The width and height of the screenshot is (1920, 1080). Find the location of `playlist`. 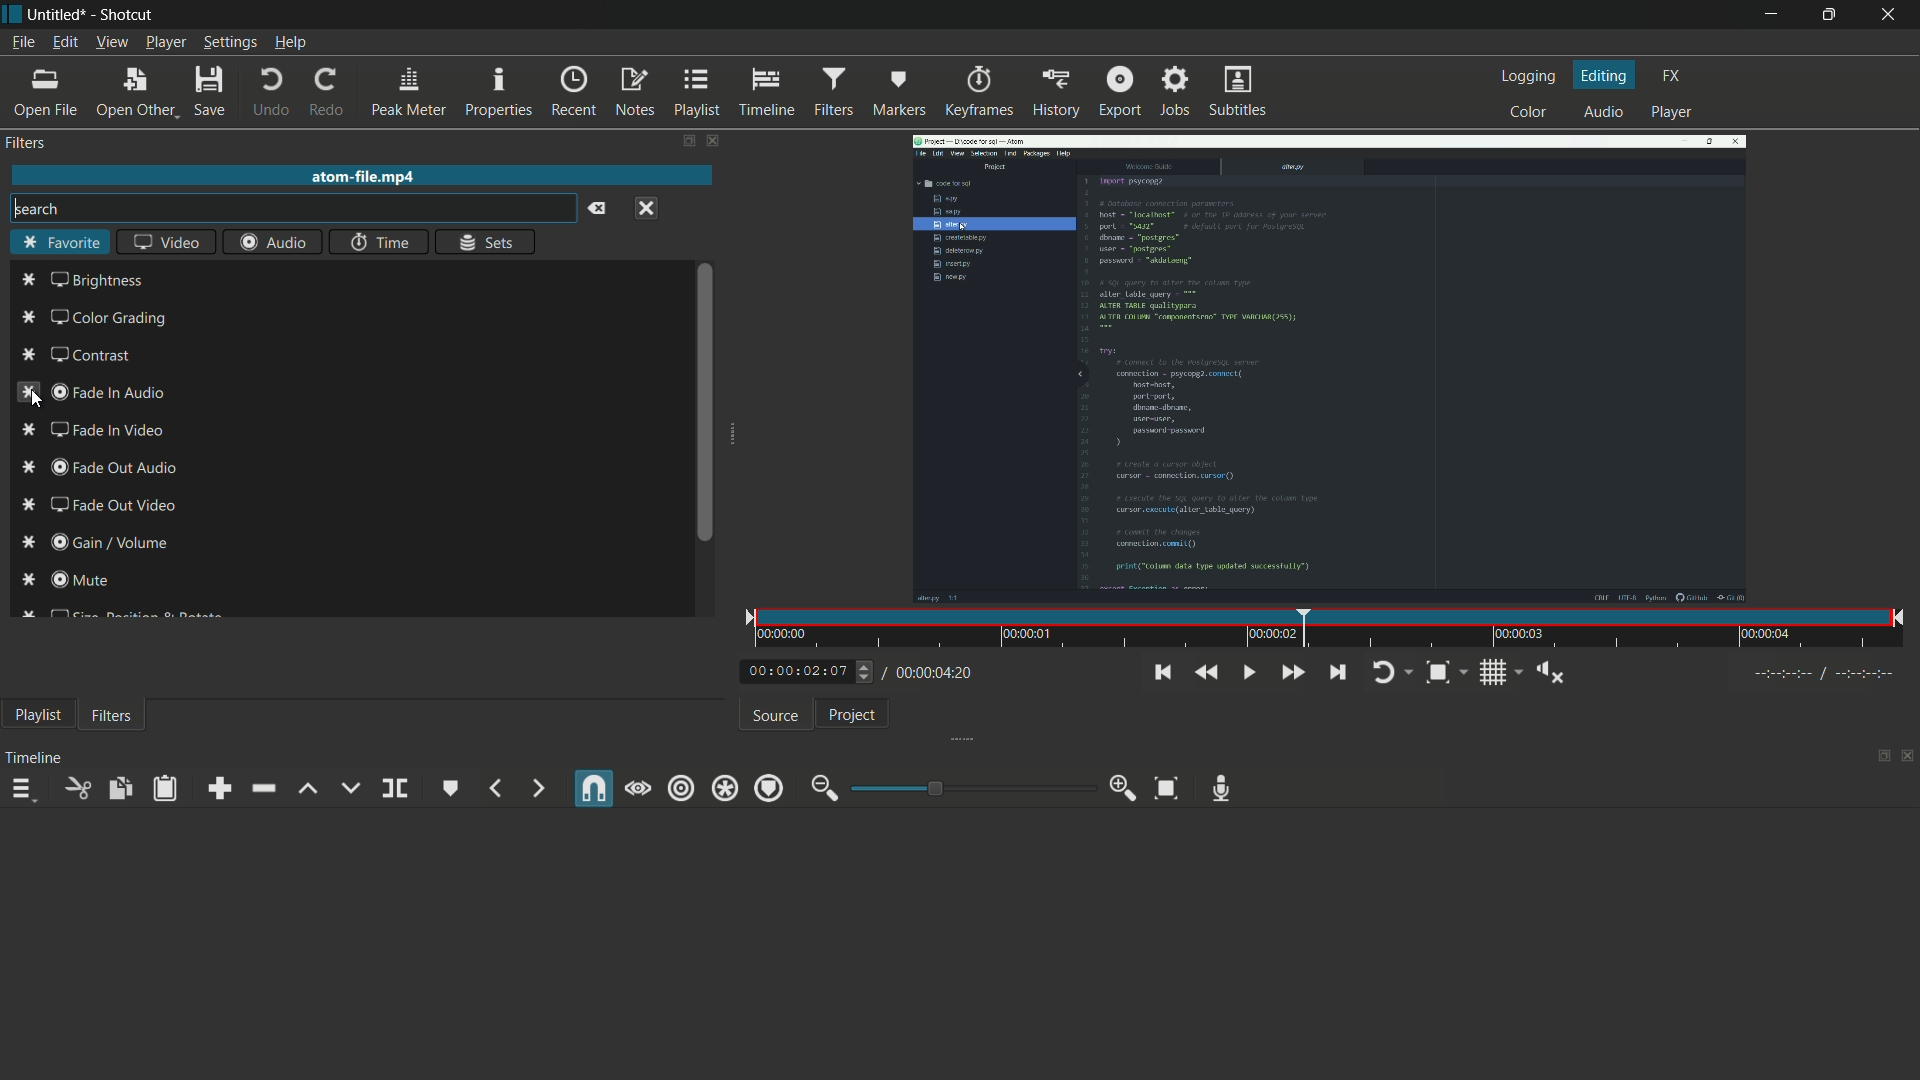

playlist is located at coordinates (698, 92).